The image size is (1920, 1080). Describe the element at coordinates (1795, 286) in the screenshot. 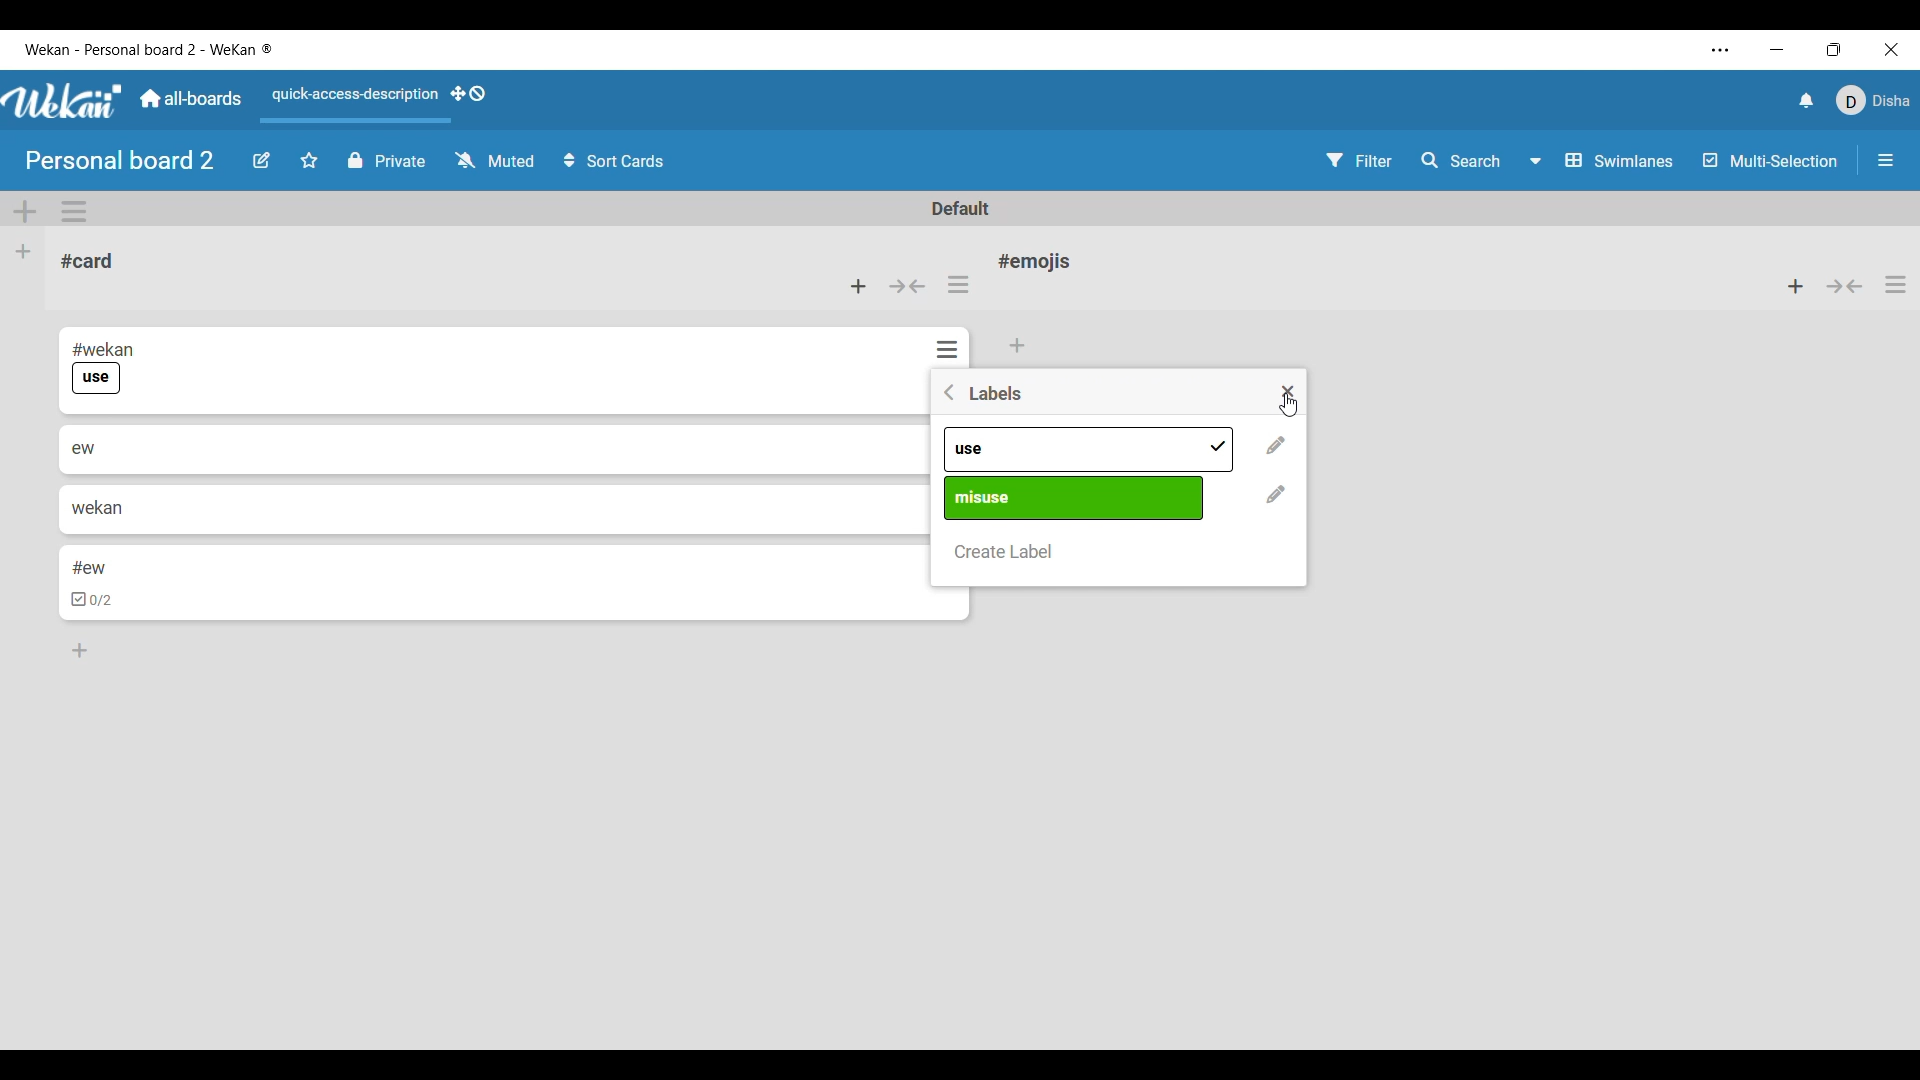

I see `Add card to top of list` at that location.